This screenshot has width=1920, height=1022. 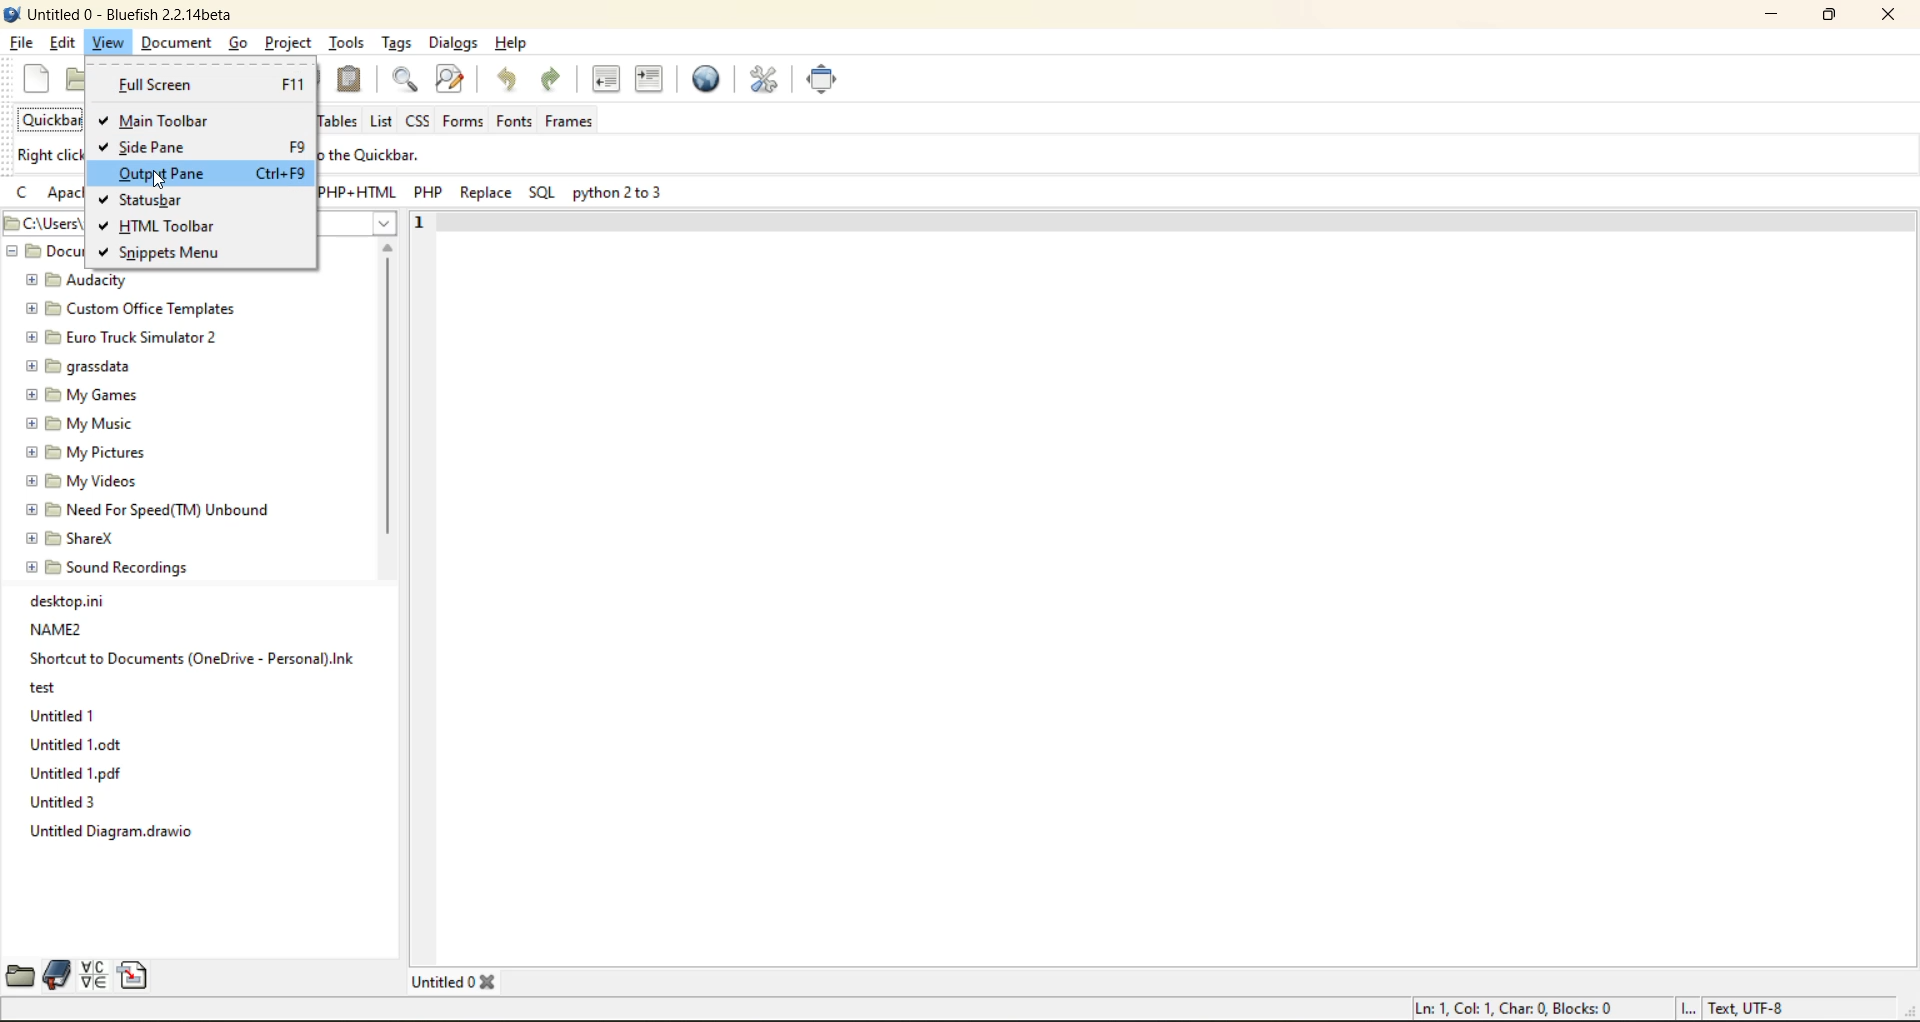 What do you see at coordinates (171, 175) in the screenshot?
I see `output pane` at bounding box center [171, 175].